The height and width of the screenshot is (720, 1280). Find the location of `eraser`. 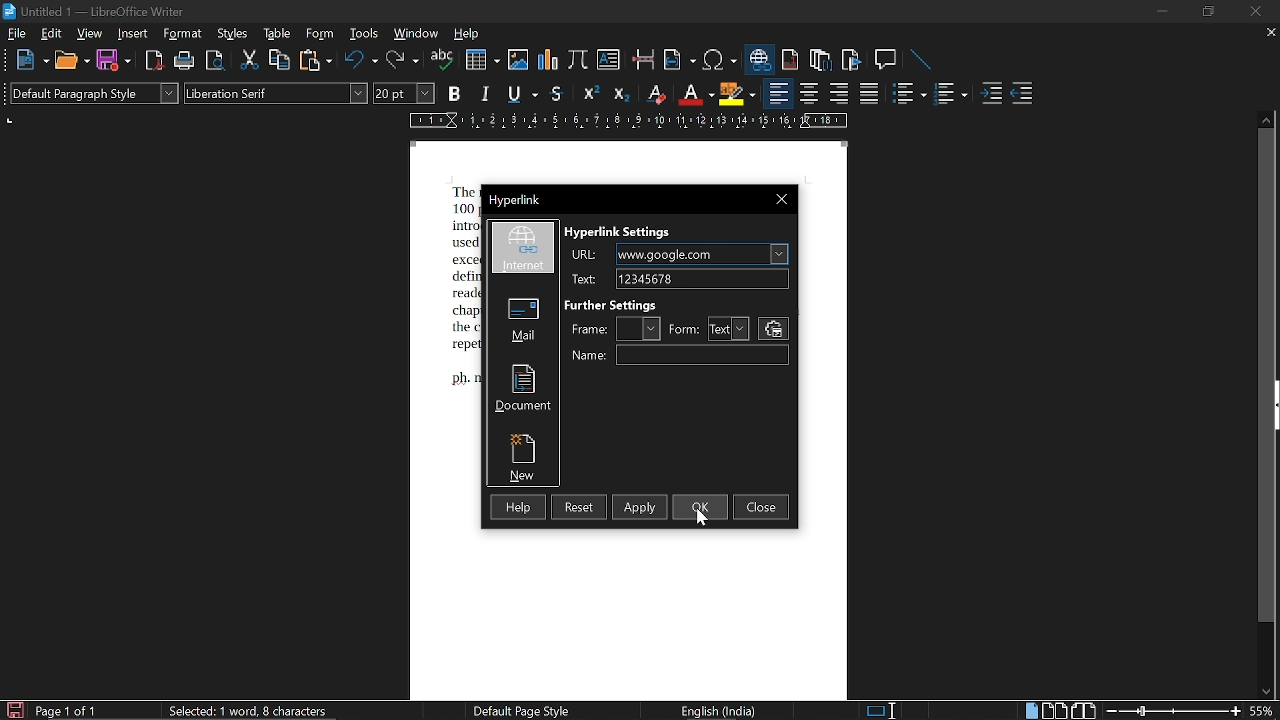

eraser is located at coordinates (654, 94).